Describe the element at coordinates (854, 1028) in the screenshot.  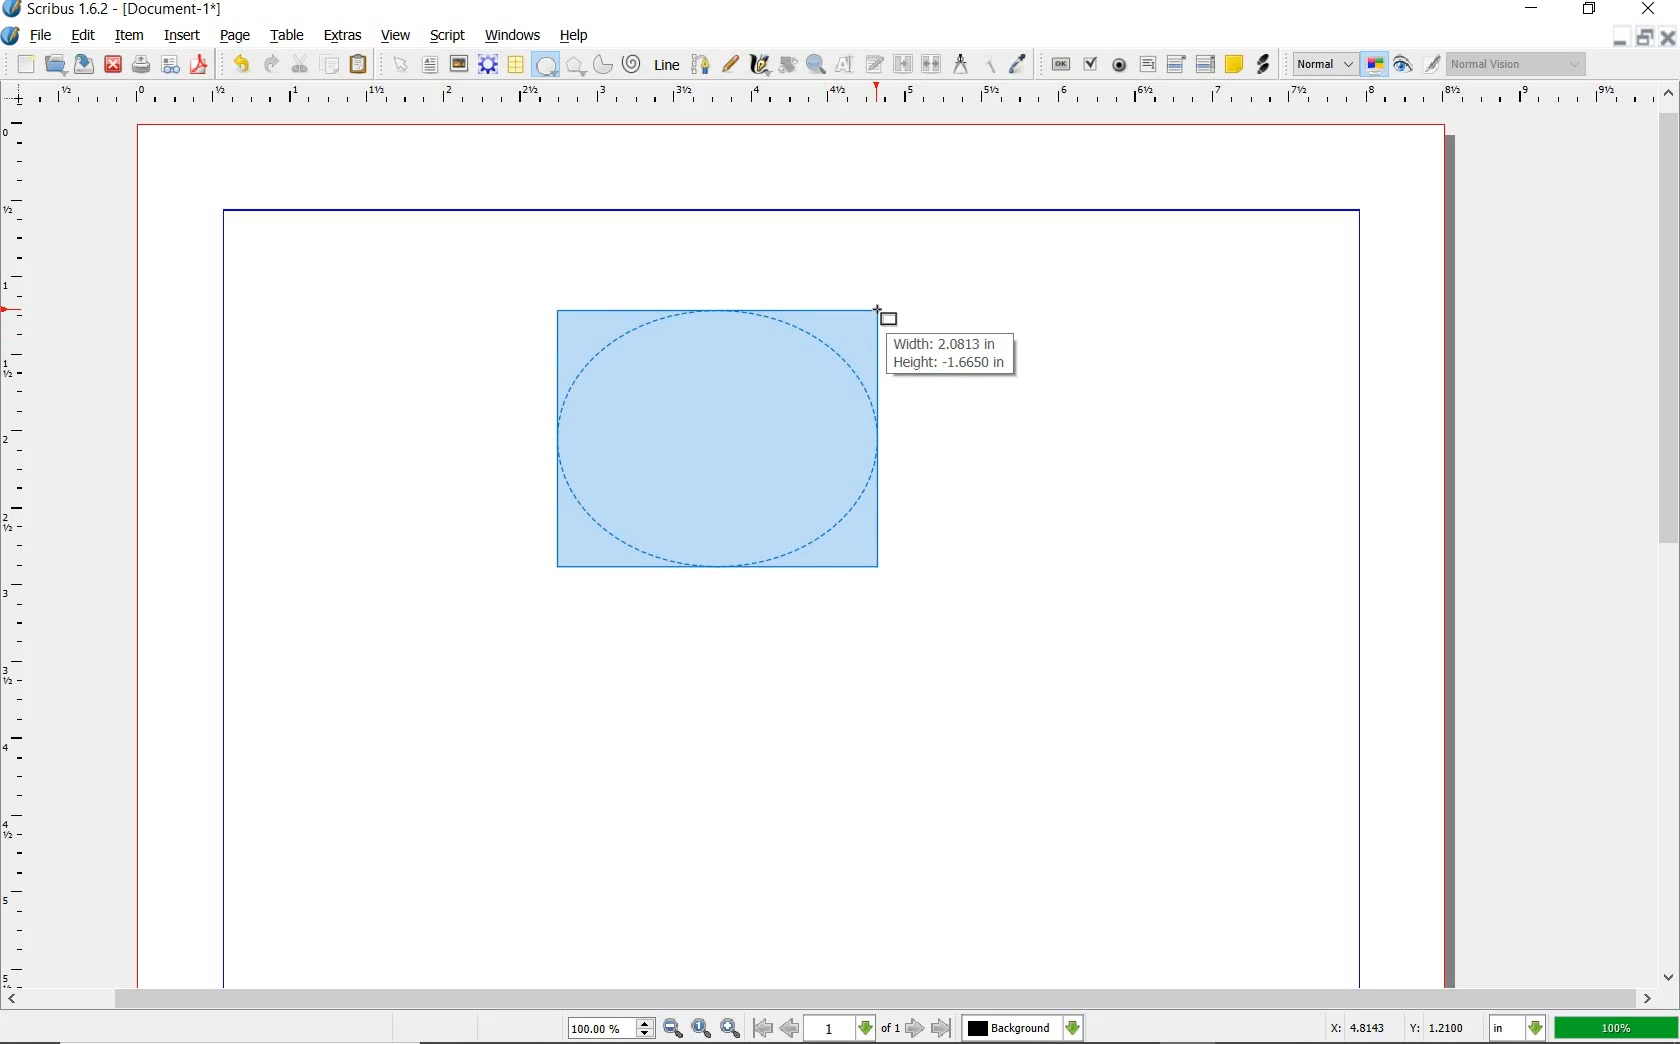
I see `1 of 1` at that location.